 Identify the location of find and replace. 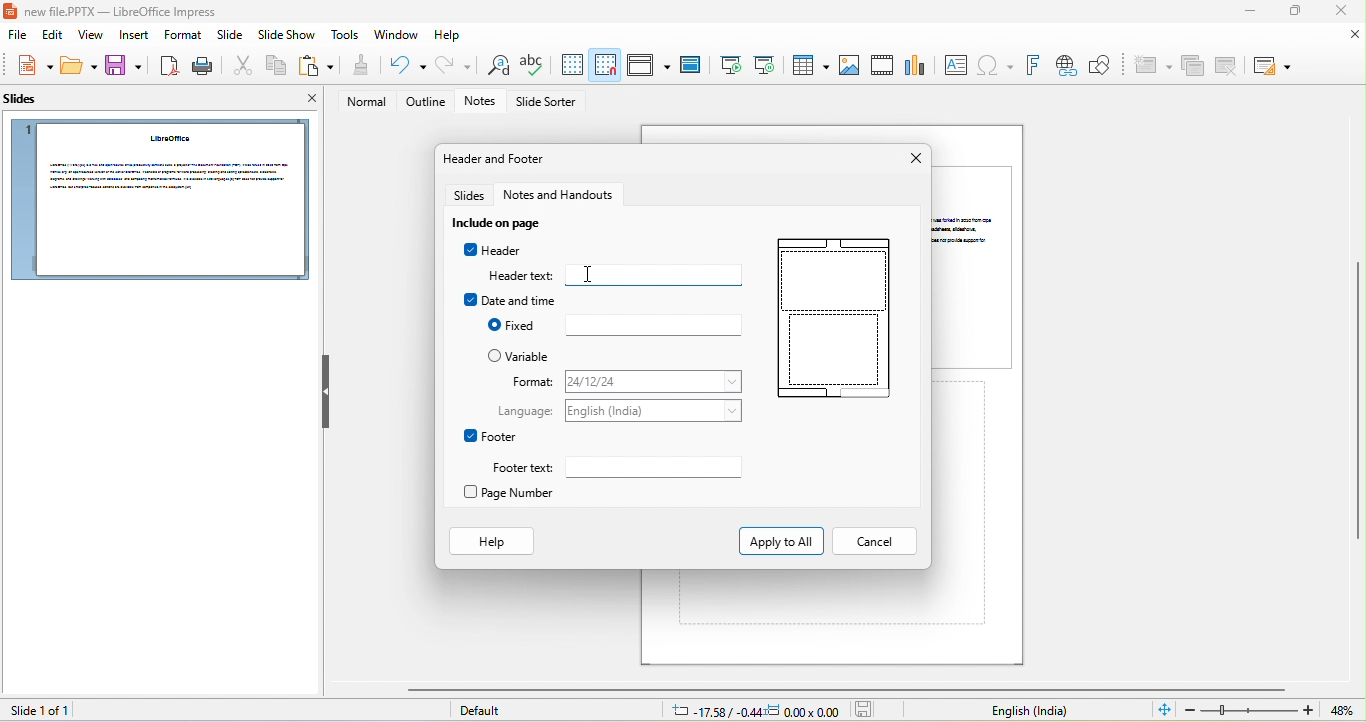
(494, 67).